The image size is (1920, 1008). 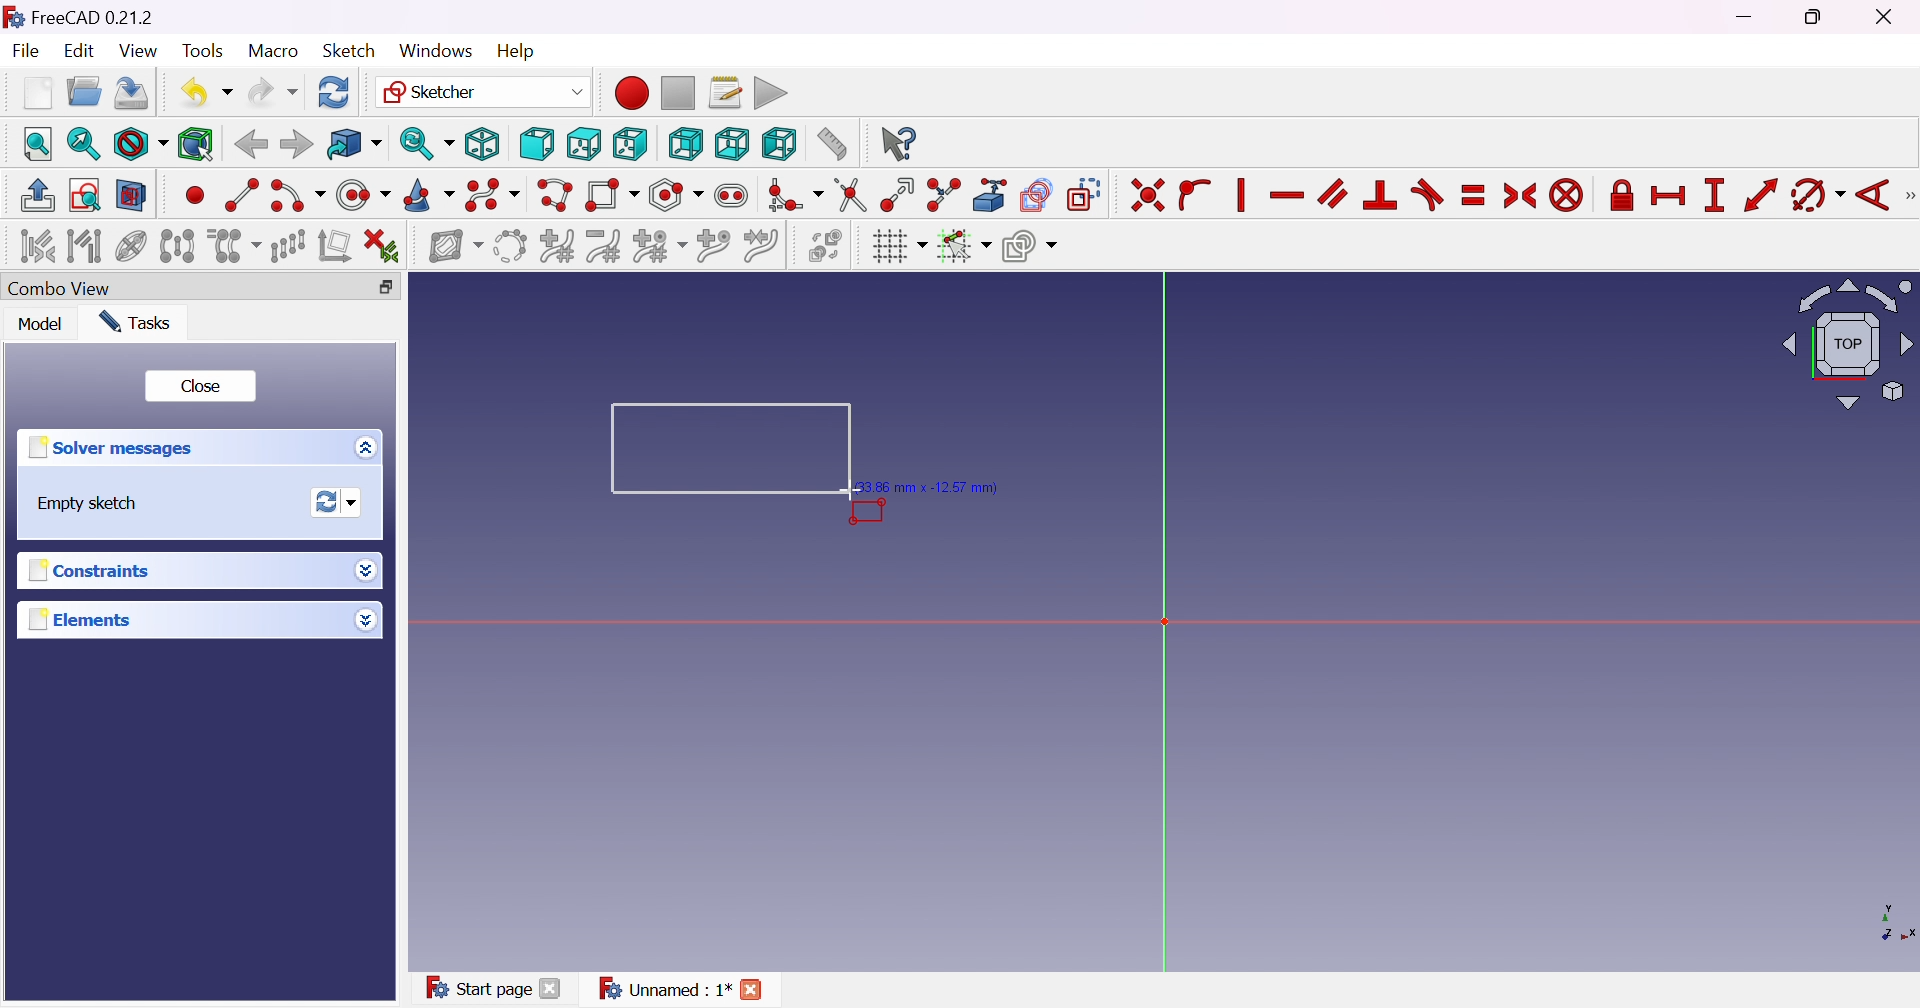 I want to click on Help, so click(x=517, y=51).